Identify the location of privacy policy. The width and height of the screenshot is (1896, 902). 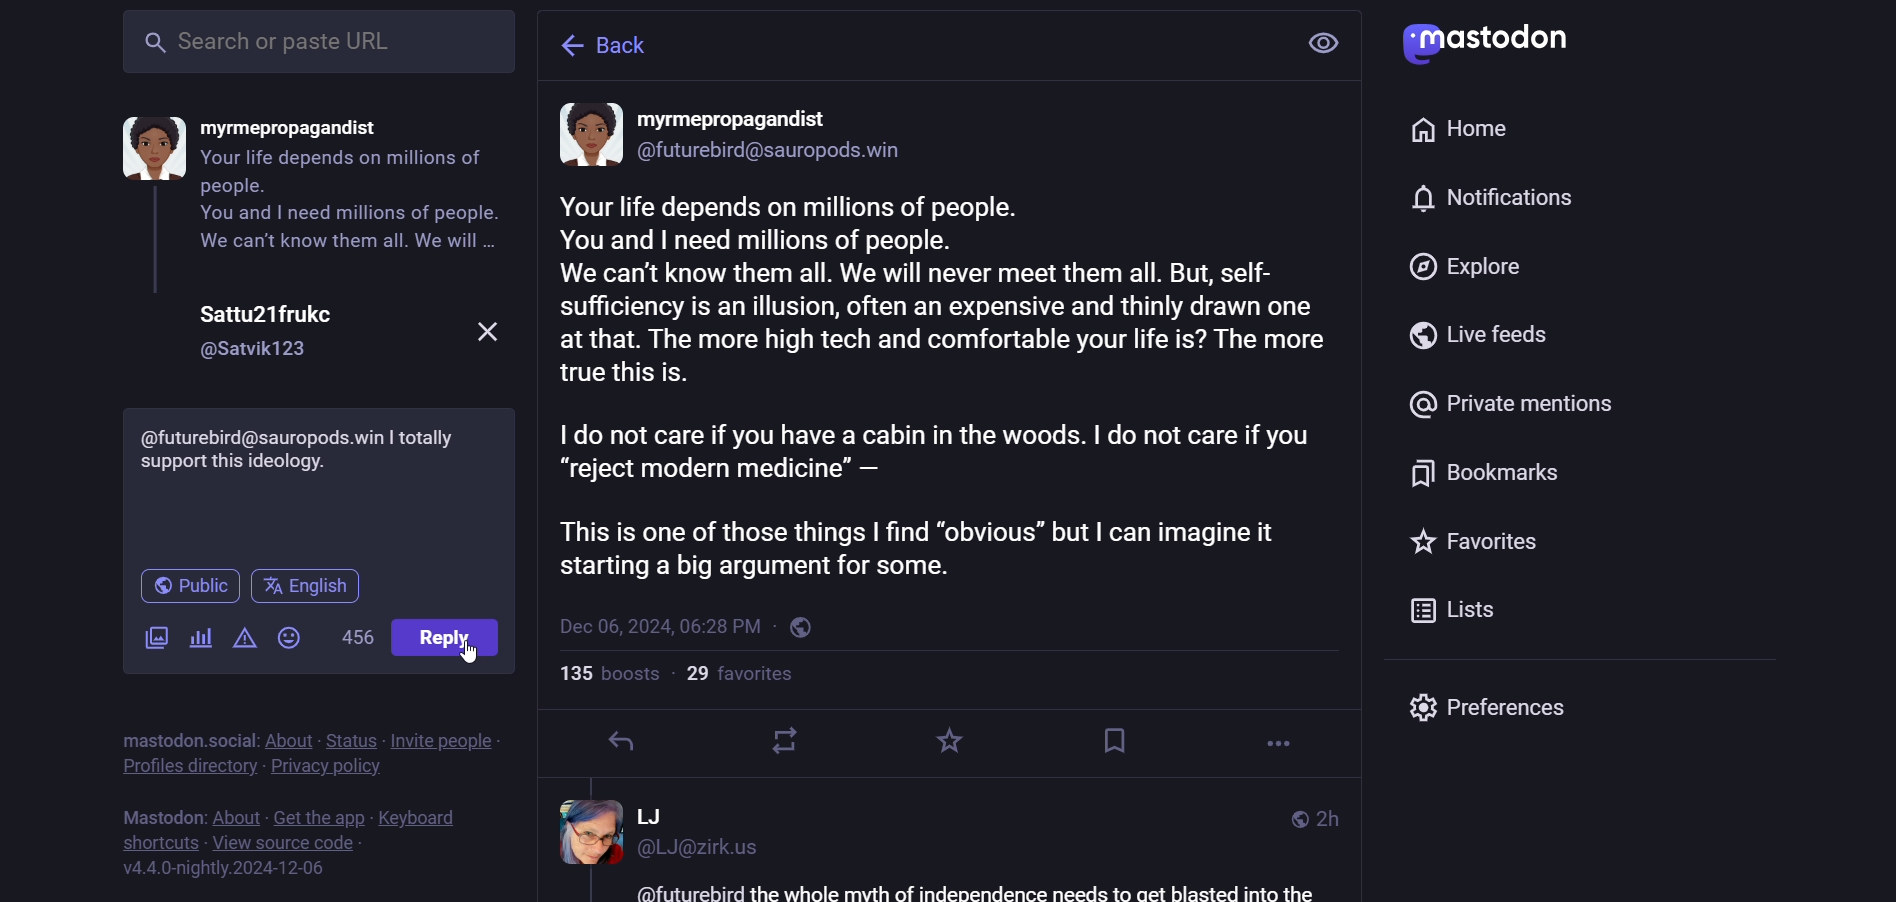
(330, 767).